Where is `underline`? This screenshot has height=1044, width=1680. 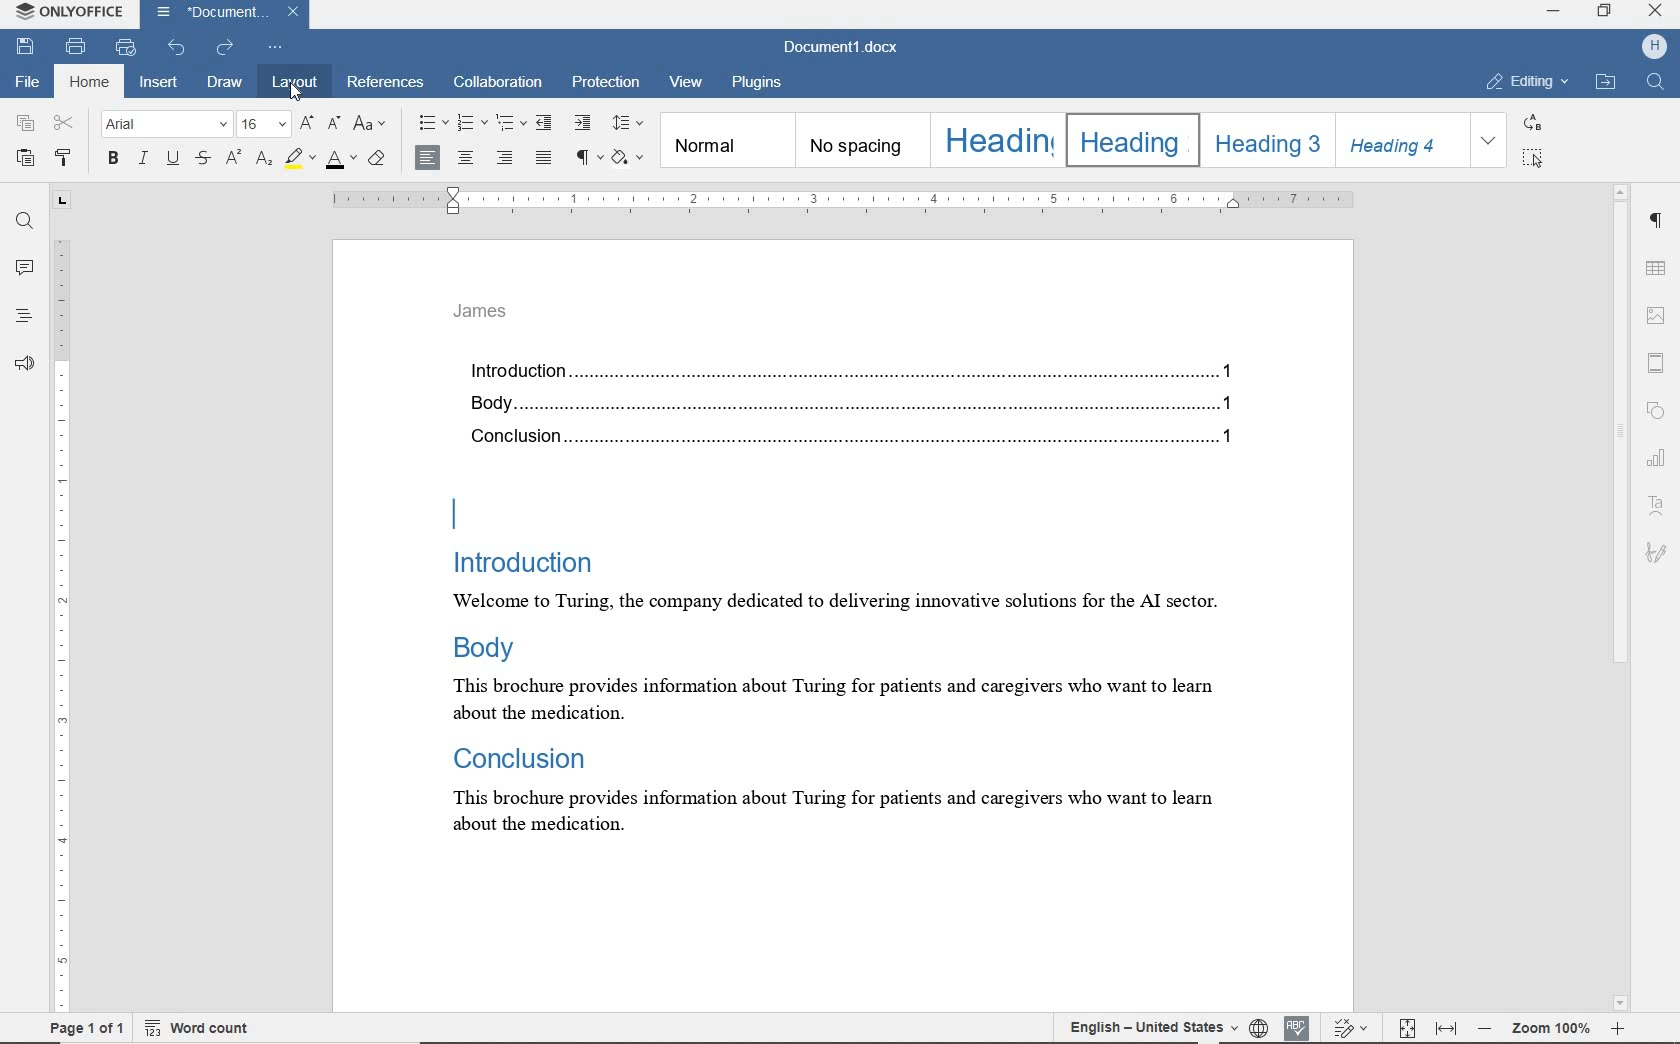 underline is located at coordinates (173, 159).